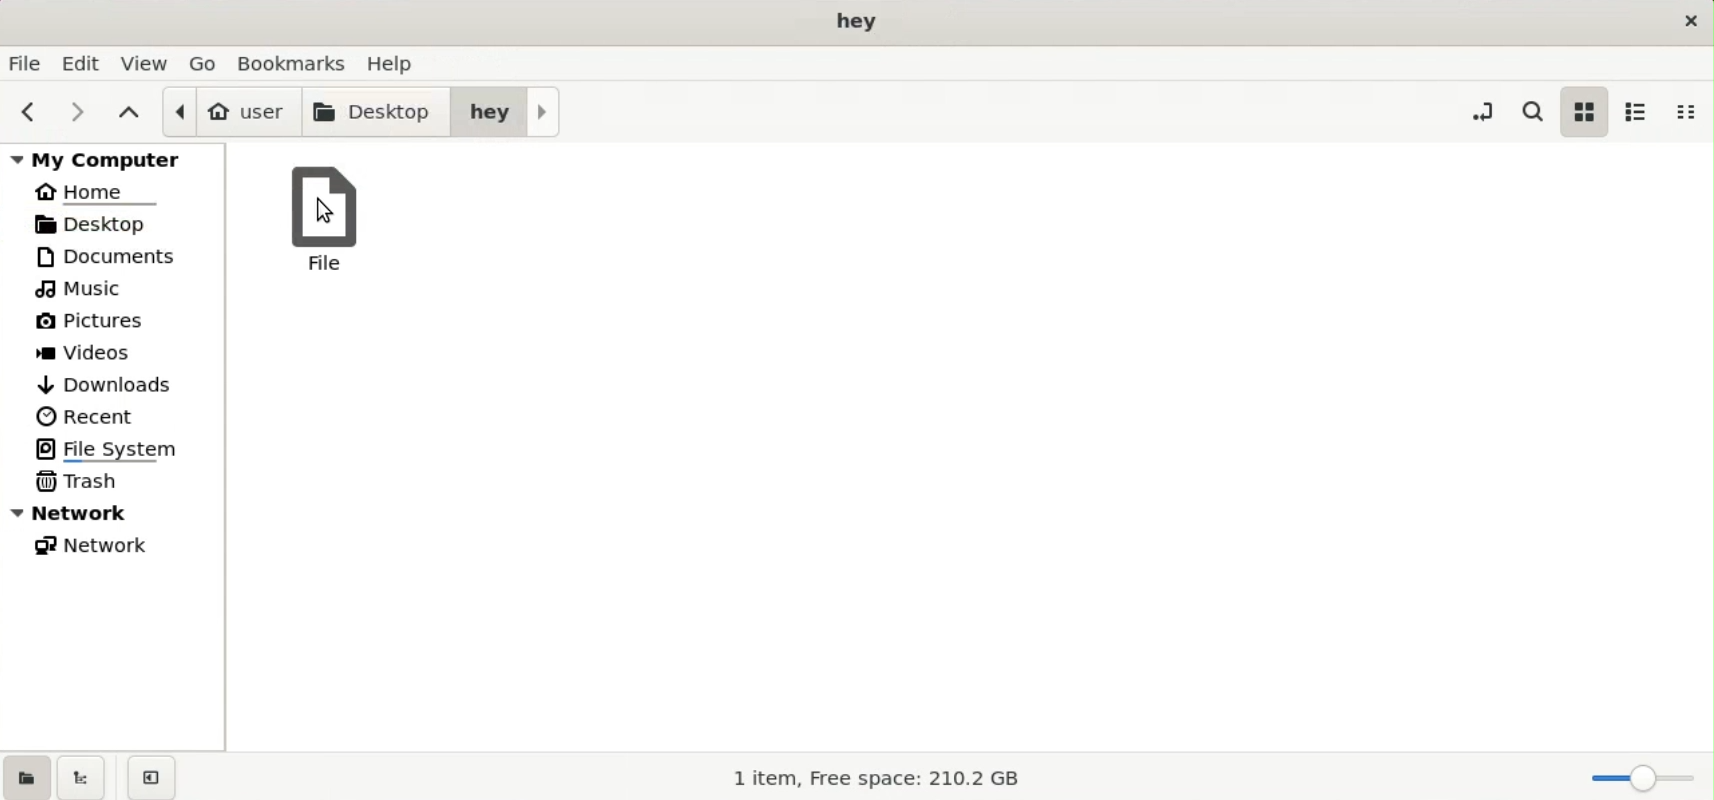 The image size is (1714, 800). Describe the element at coordinates (87, 416) in the screenshot. I see `recent` at that location.